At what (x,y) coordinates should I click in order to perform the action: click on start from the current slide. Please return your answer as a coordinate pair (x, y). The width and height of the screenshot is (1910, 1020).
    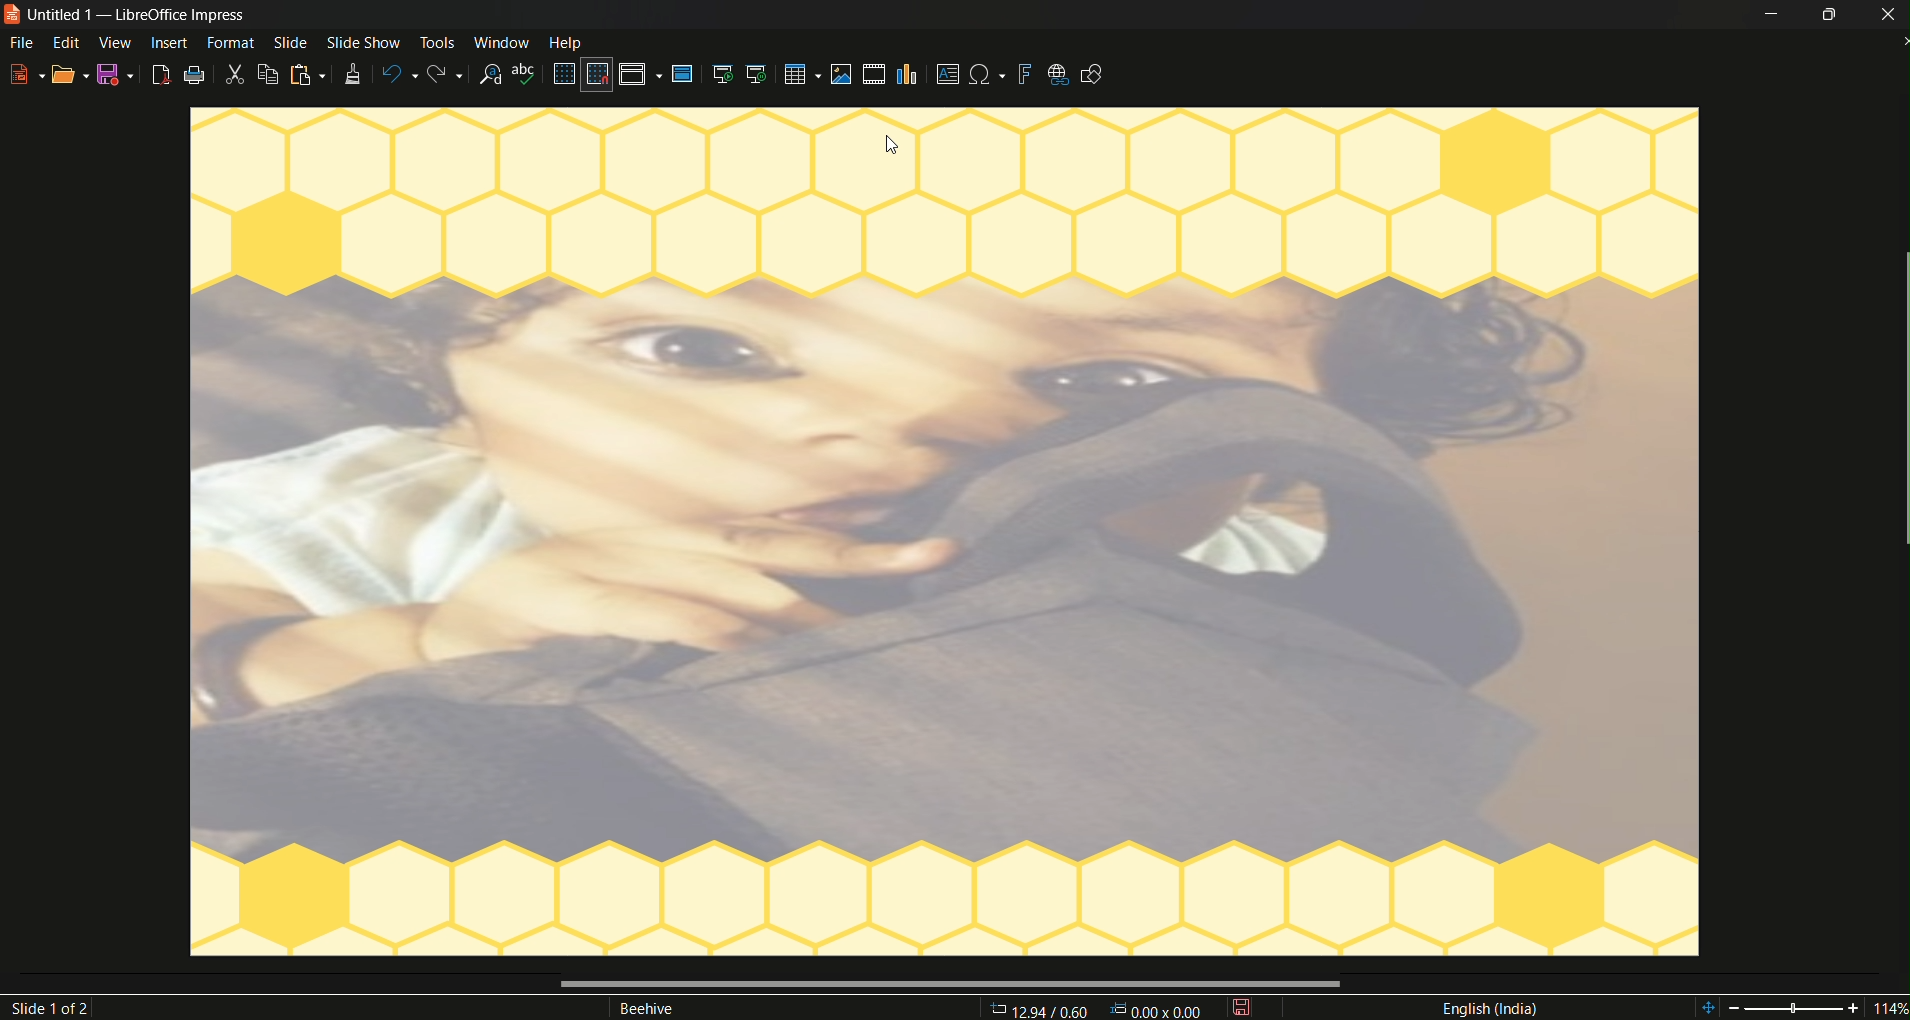
    Looking at the image, I should click on (760, 75).